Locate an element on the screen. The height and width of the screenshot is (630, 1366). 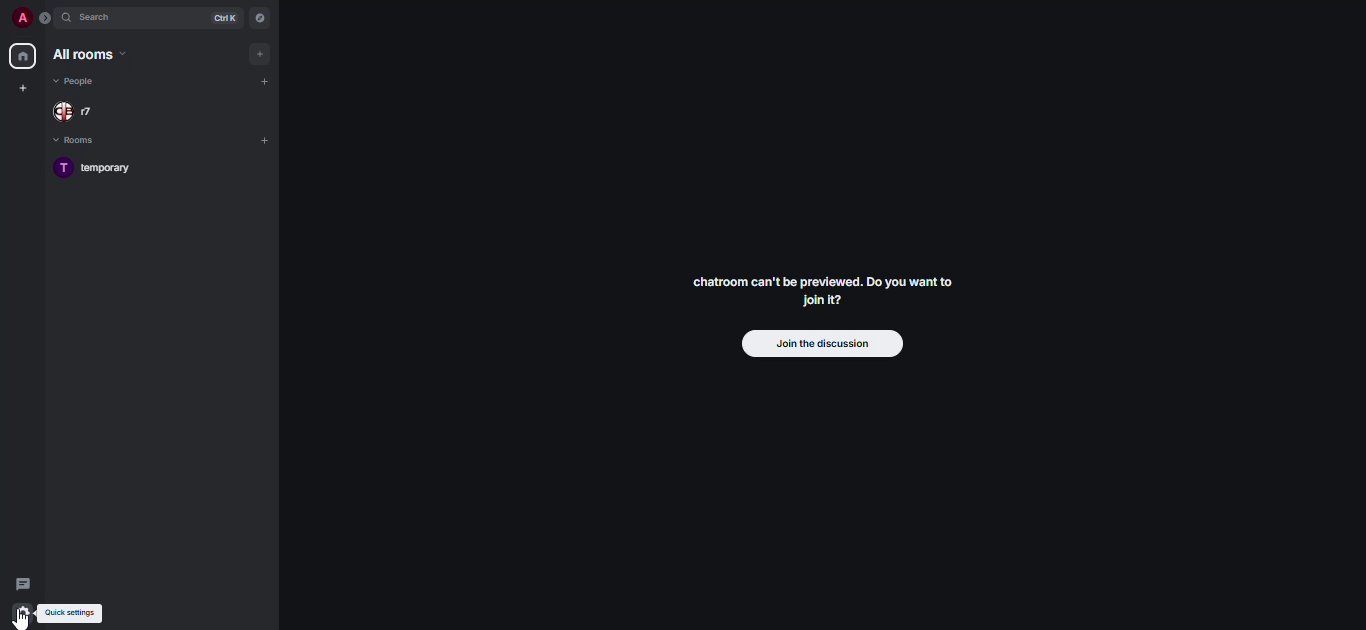
cursor is located at coordinates (25, 621).